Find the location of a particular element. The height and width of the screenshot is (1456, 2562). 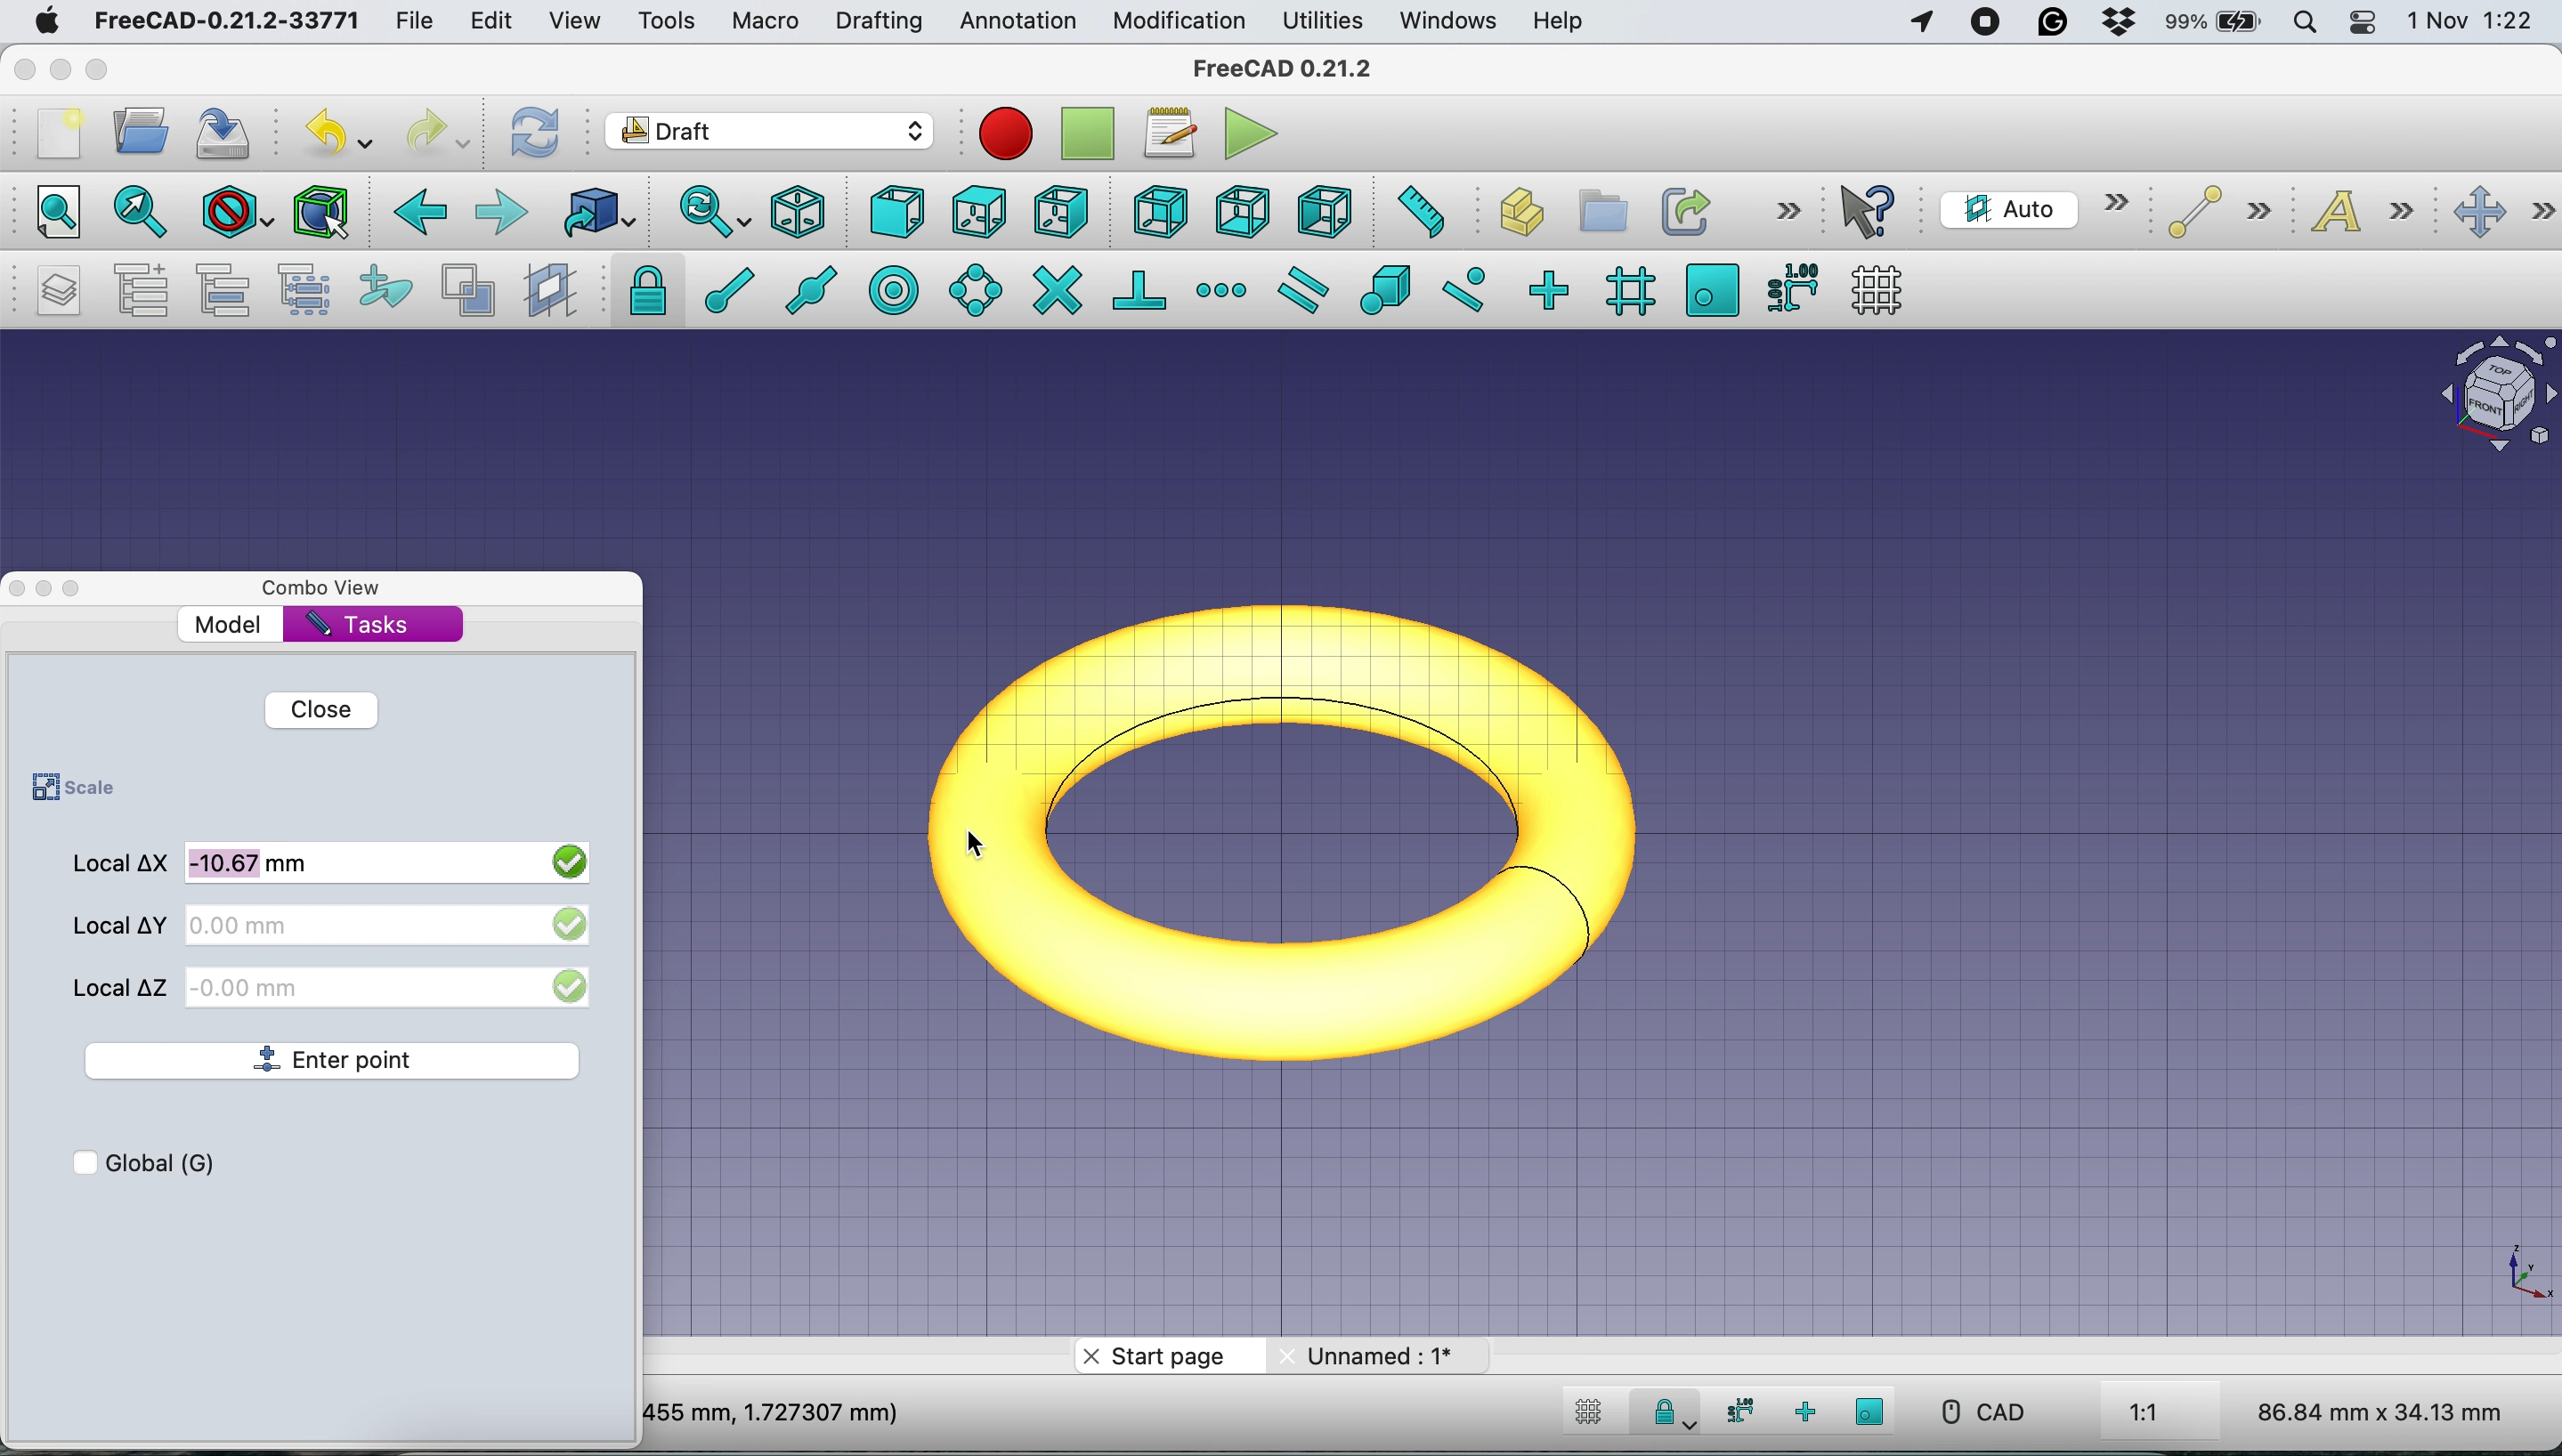

Macro recording is located at coordinates (1005, 134).